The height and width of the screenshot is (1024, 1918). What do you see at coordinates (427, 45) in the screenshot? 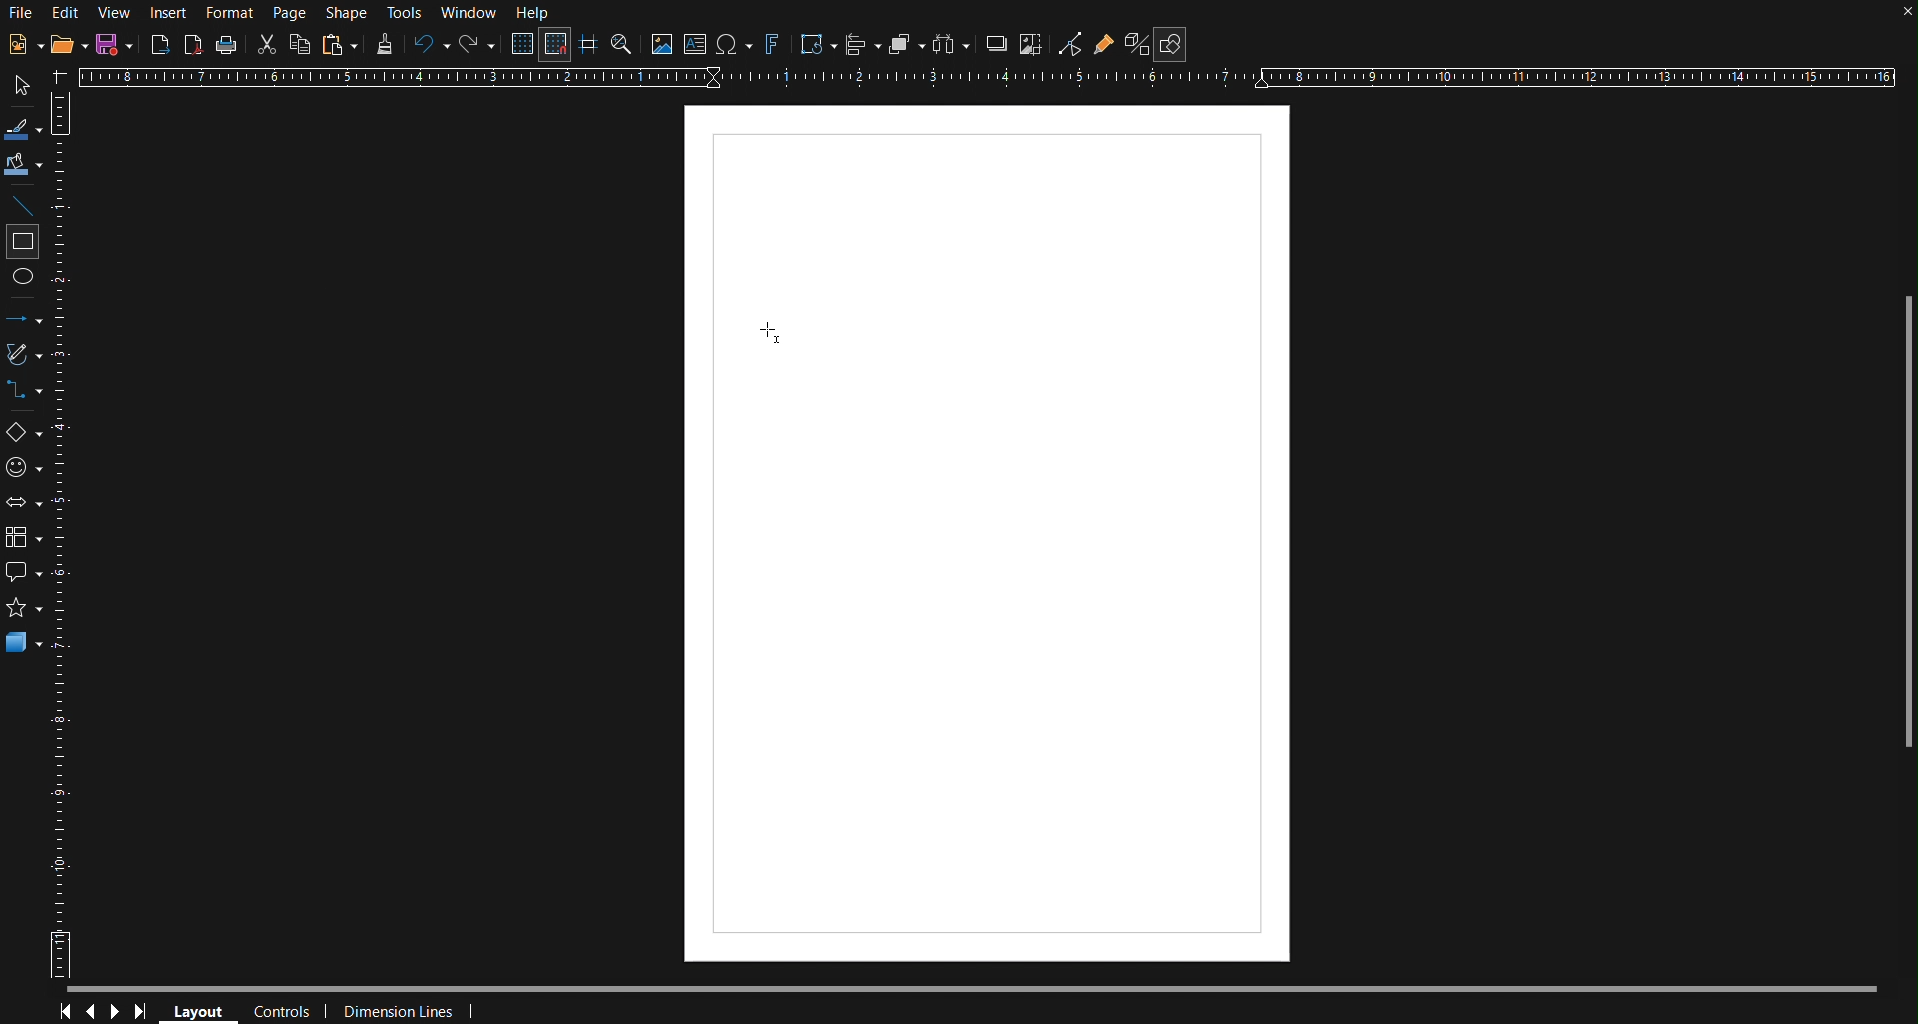
I see `Undo` at bounding box center [427, 45].